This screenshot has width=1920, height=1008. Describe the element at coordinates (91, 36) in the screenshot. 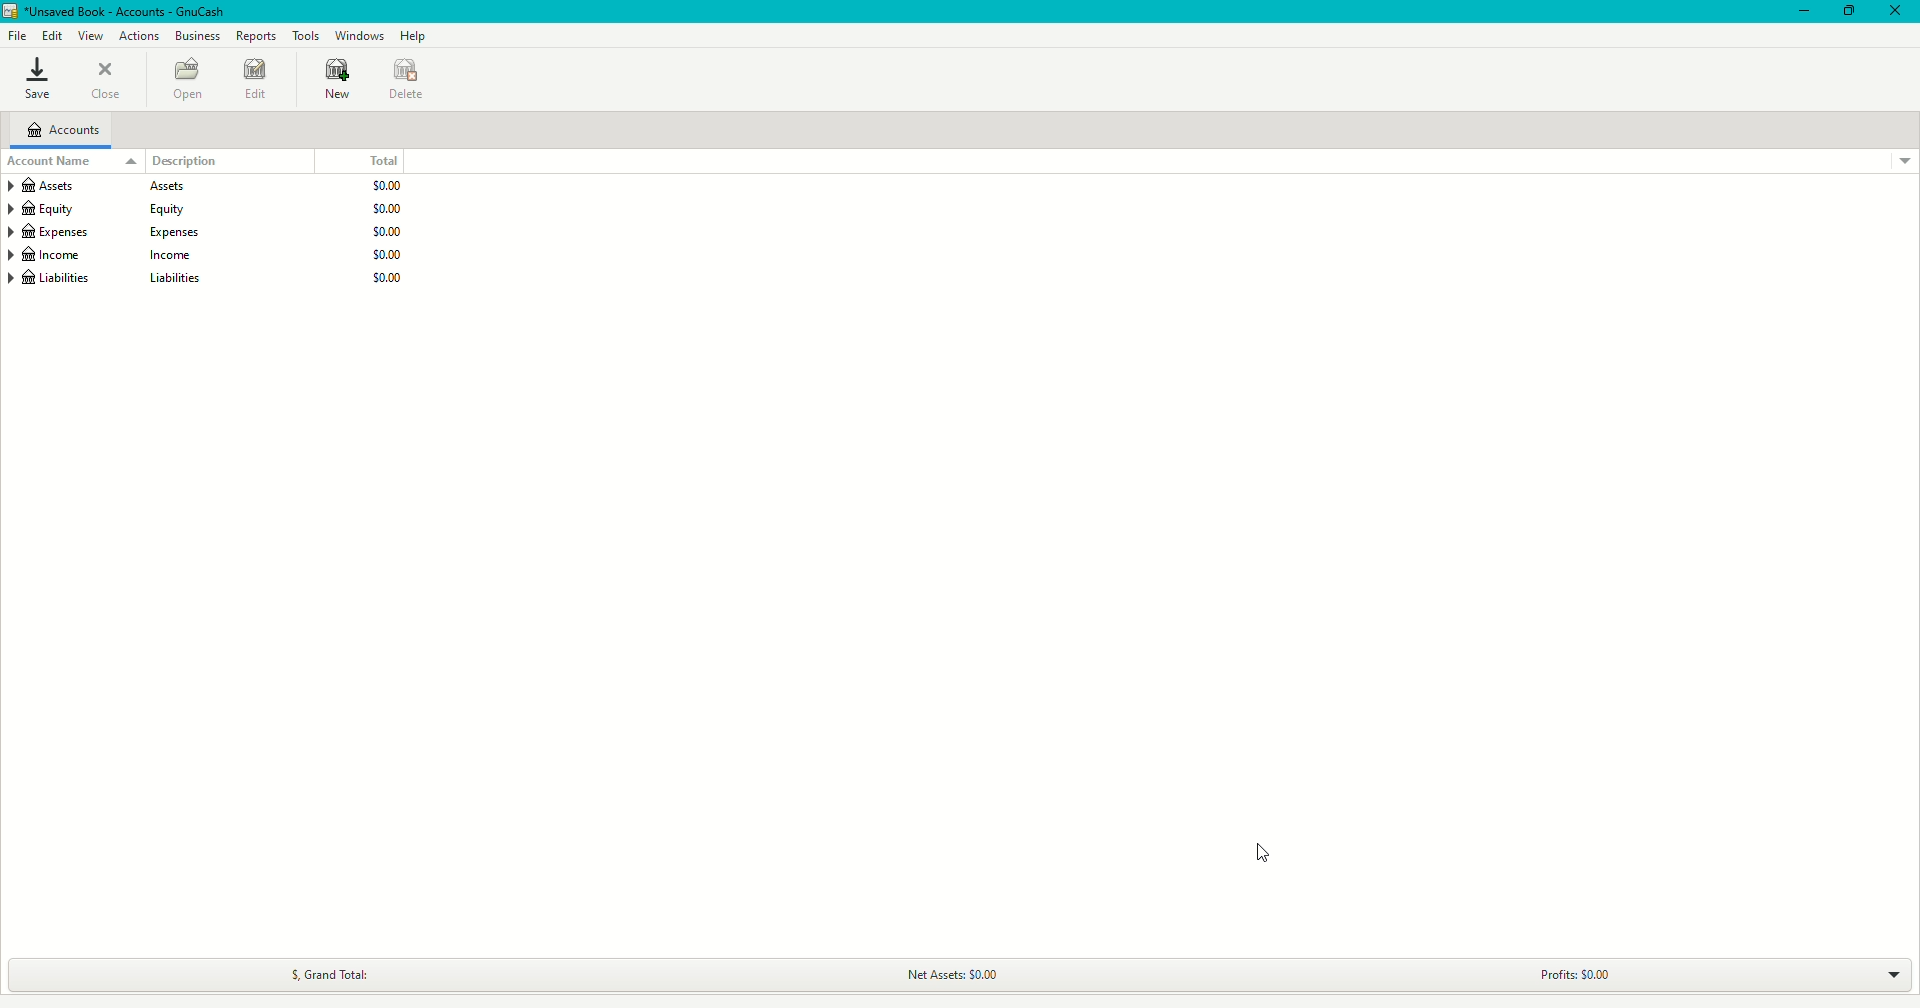

I see `View` at that location.